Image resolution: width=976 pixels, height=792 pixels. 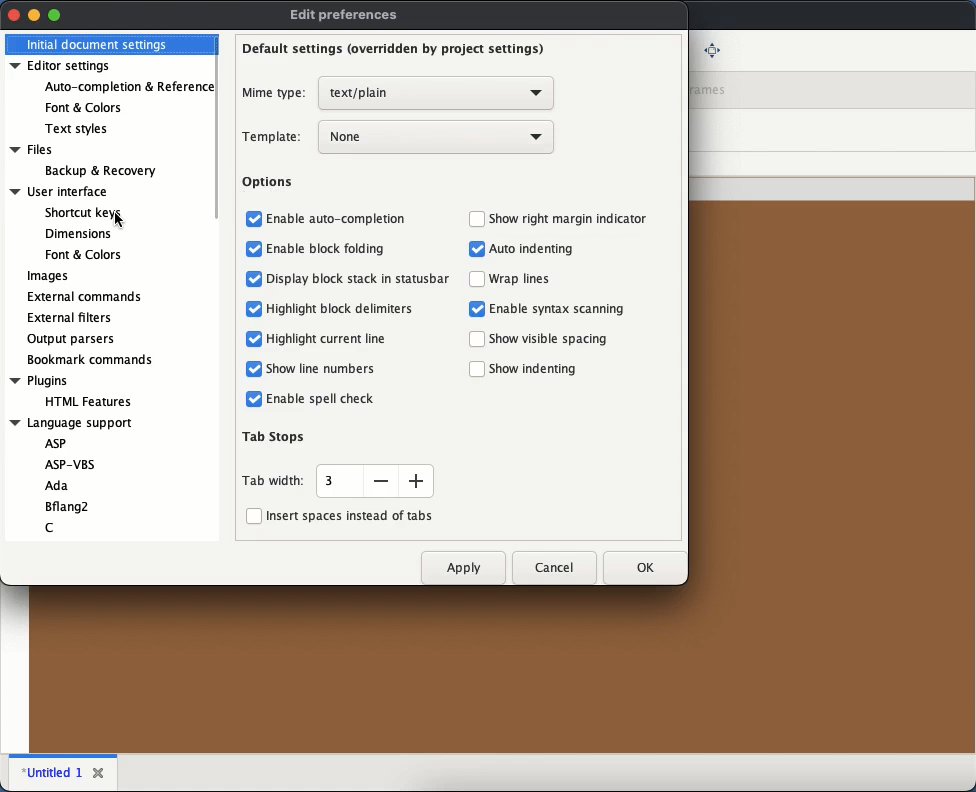 I want to click on initial document settings, so click(x=99, y=45).